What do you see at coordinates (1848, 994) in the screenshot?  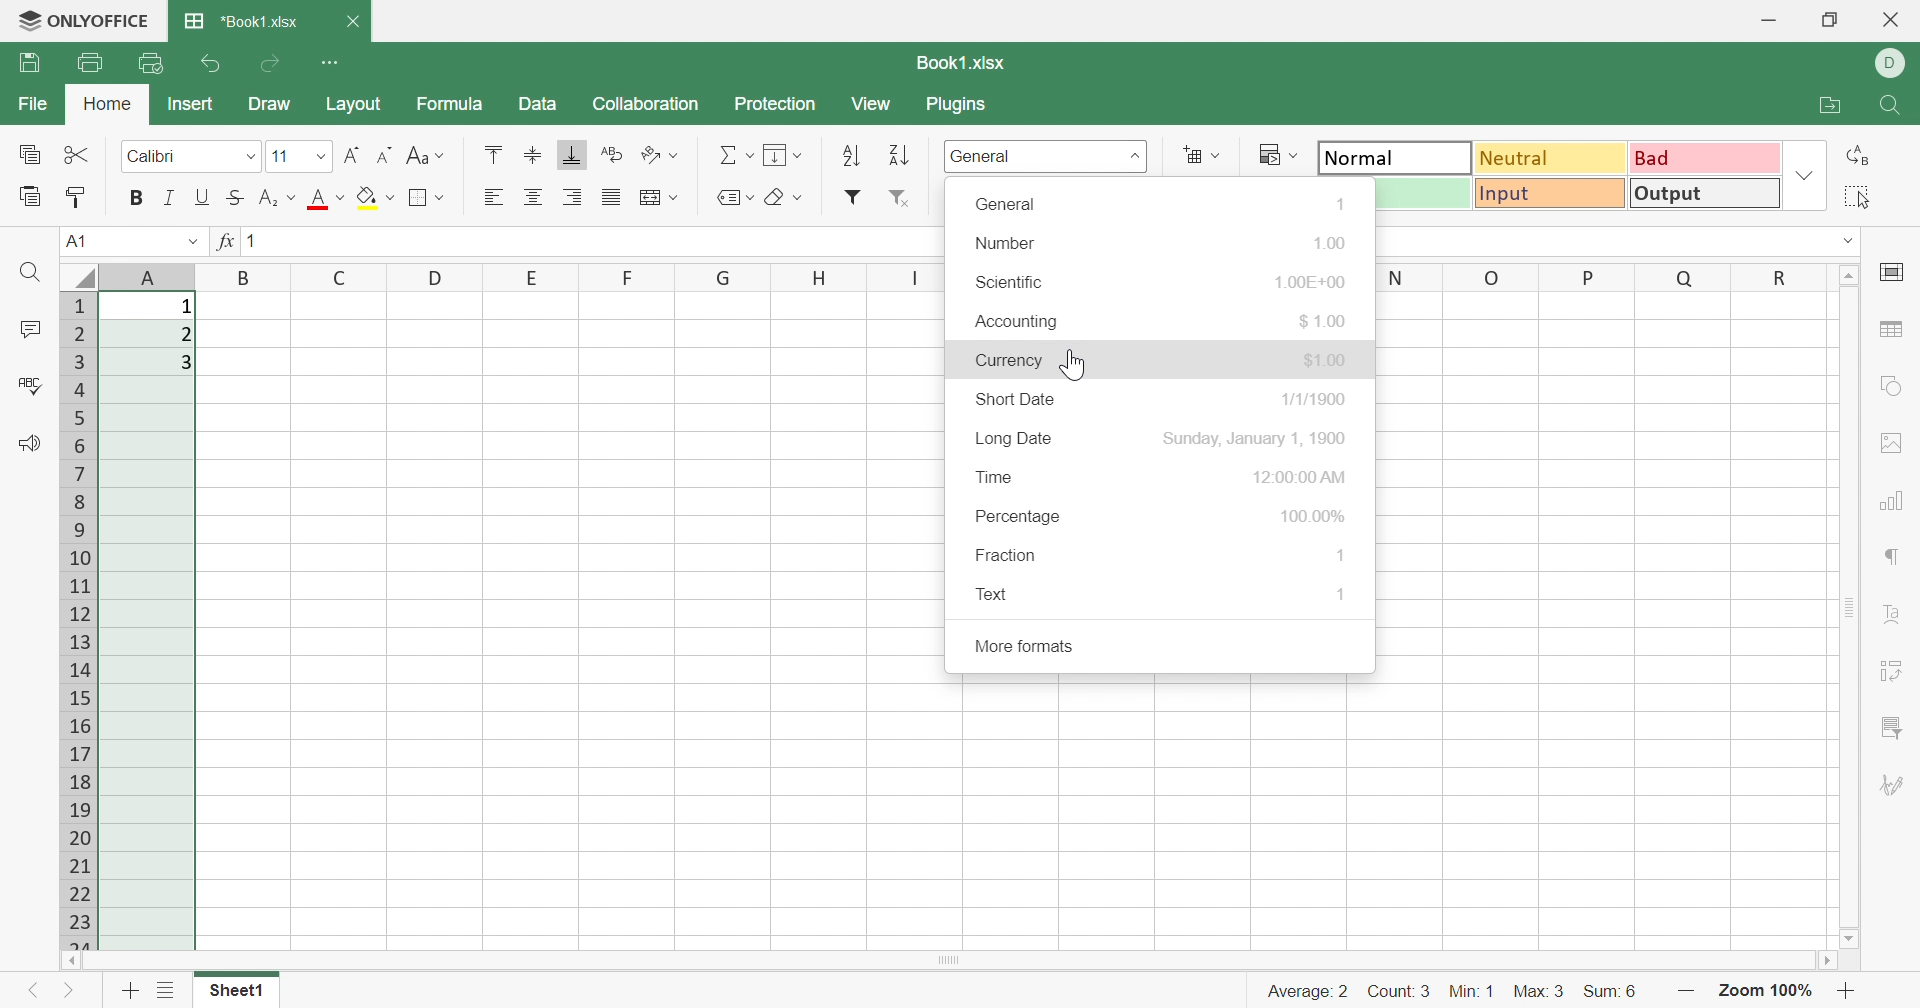 I see `Zoom out` at bounding box center [1848, 994].